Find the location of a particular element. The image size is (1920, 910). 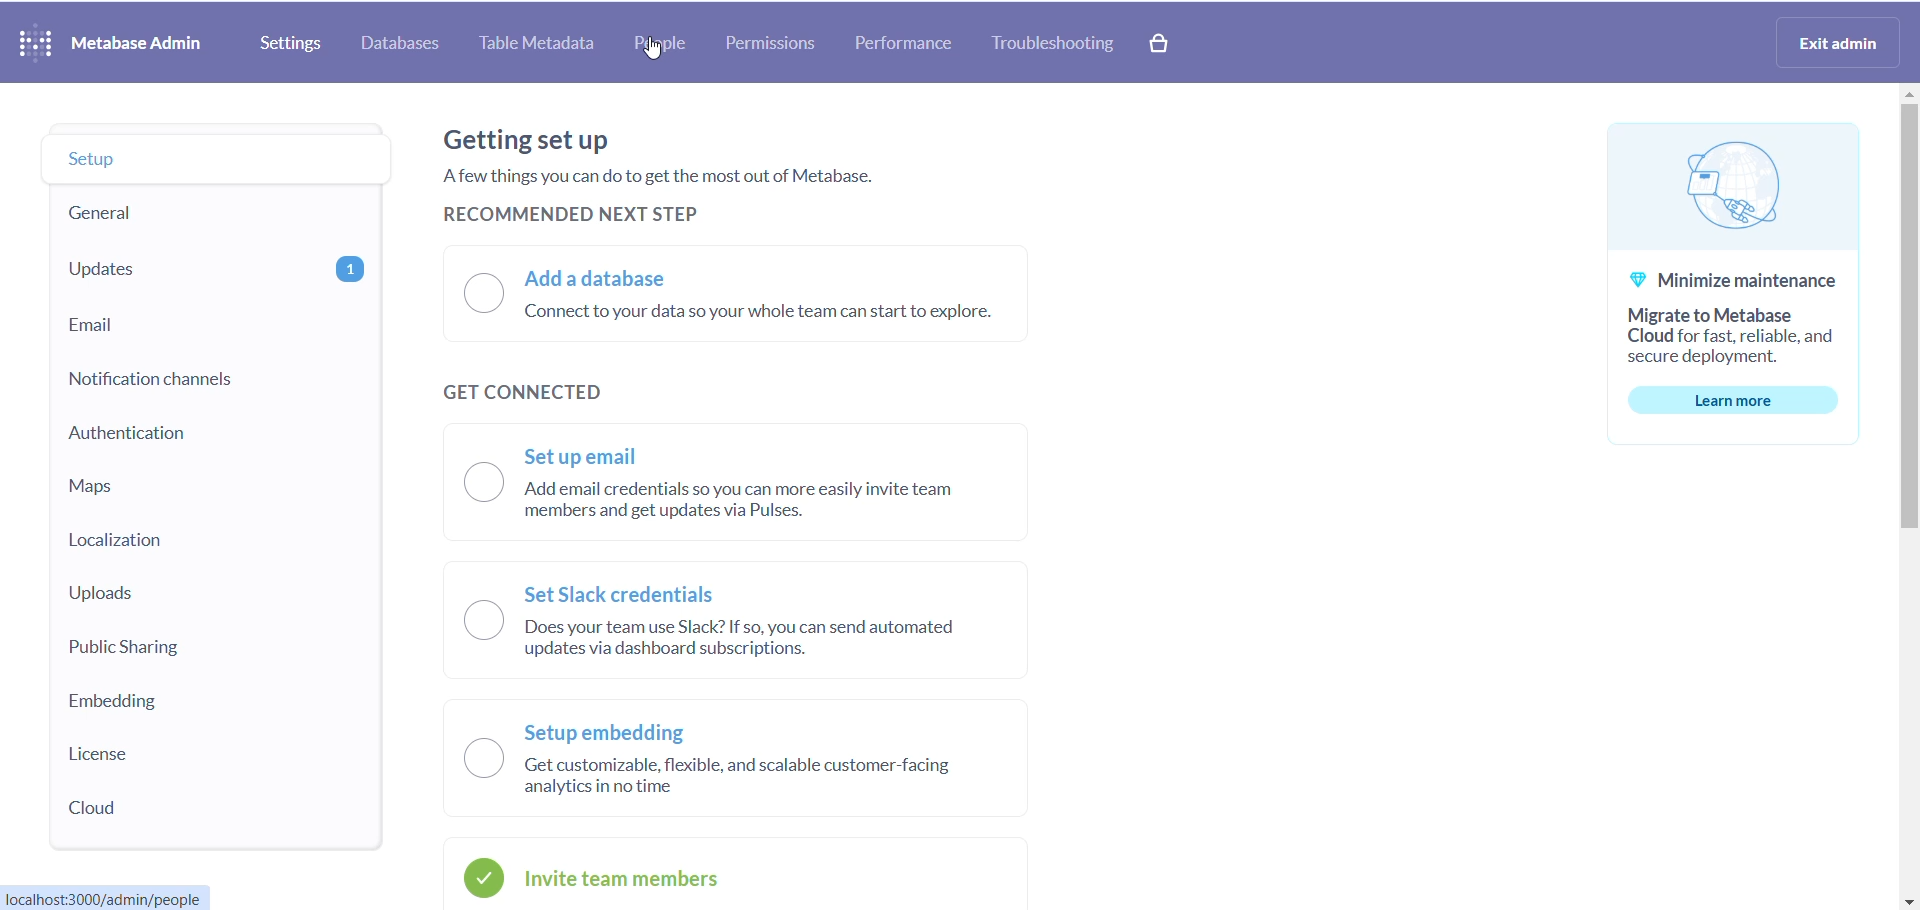

cursor is located at coordinates (656, 52).